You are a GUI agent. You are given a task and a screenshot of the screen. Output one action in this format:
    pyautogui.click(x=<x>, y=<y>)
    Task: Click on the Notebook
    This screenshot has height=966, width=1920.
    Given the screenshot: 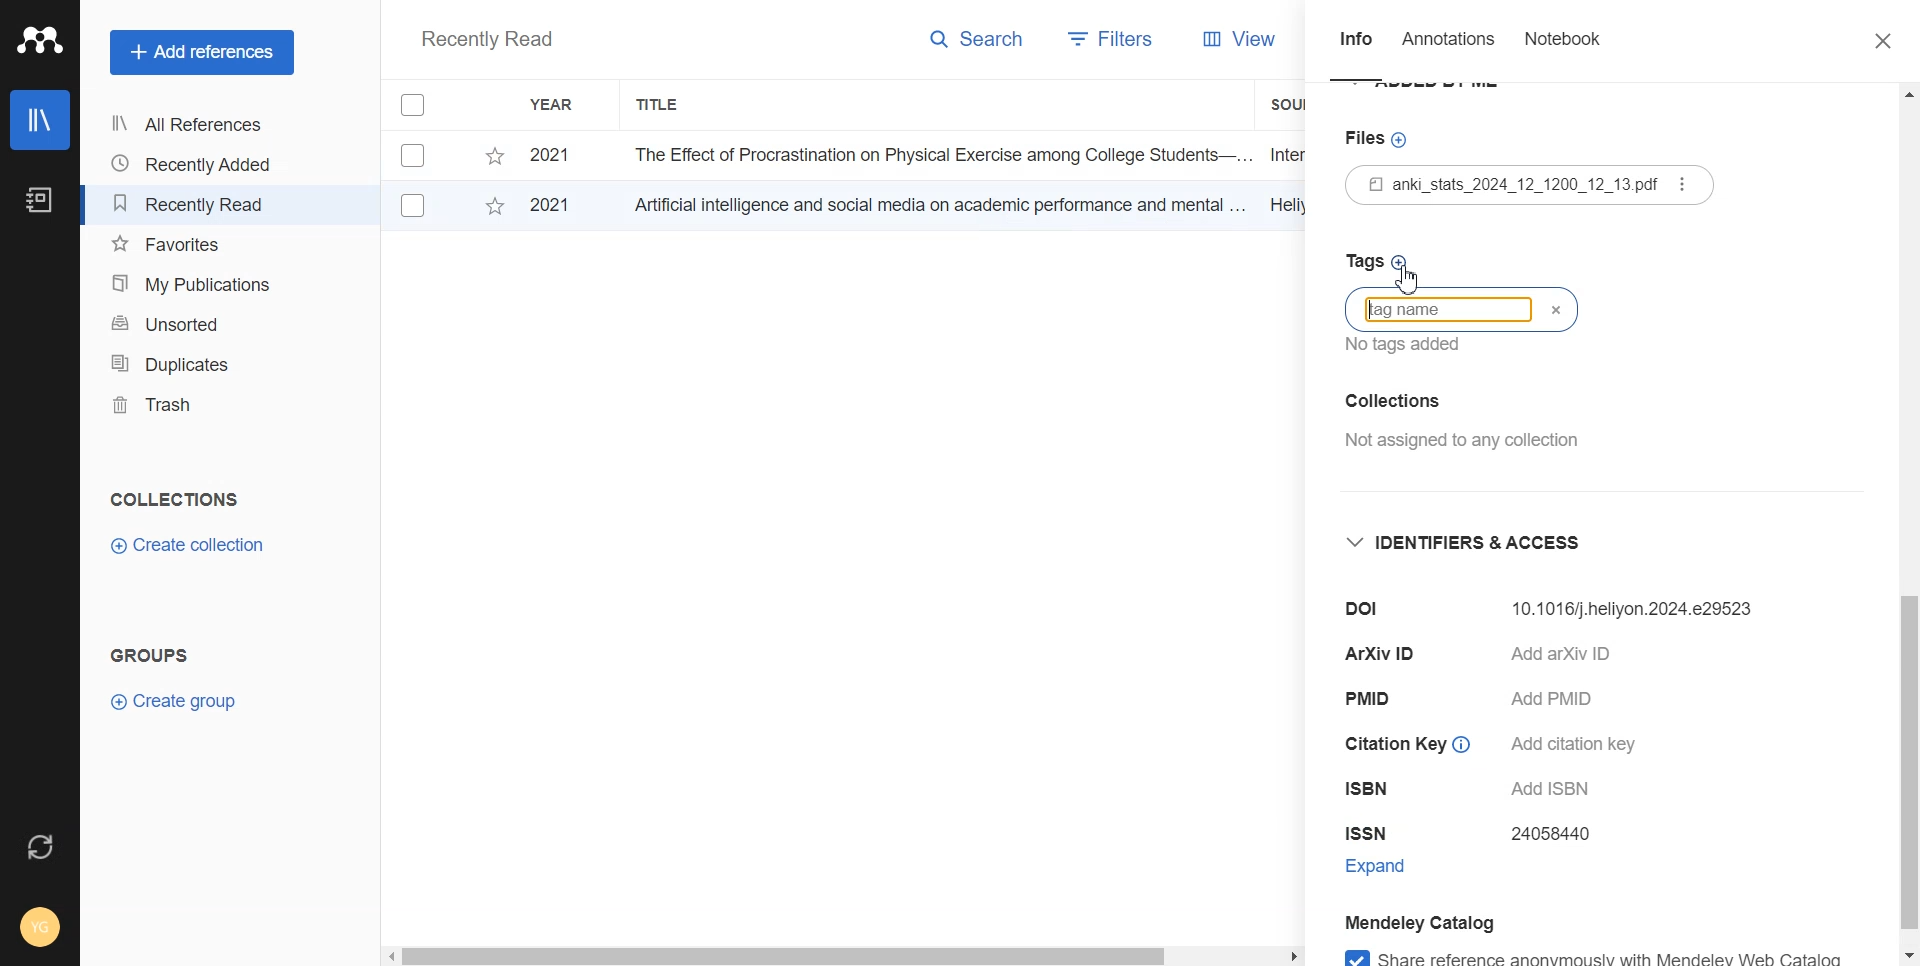 What is the action you would take?
    pyautogui.click(x=37, y=201)
    